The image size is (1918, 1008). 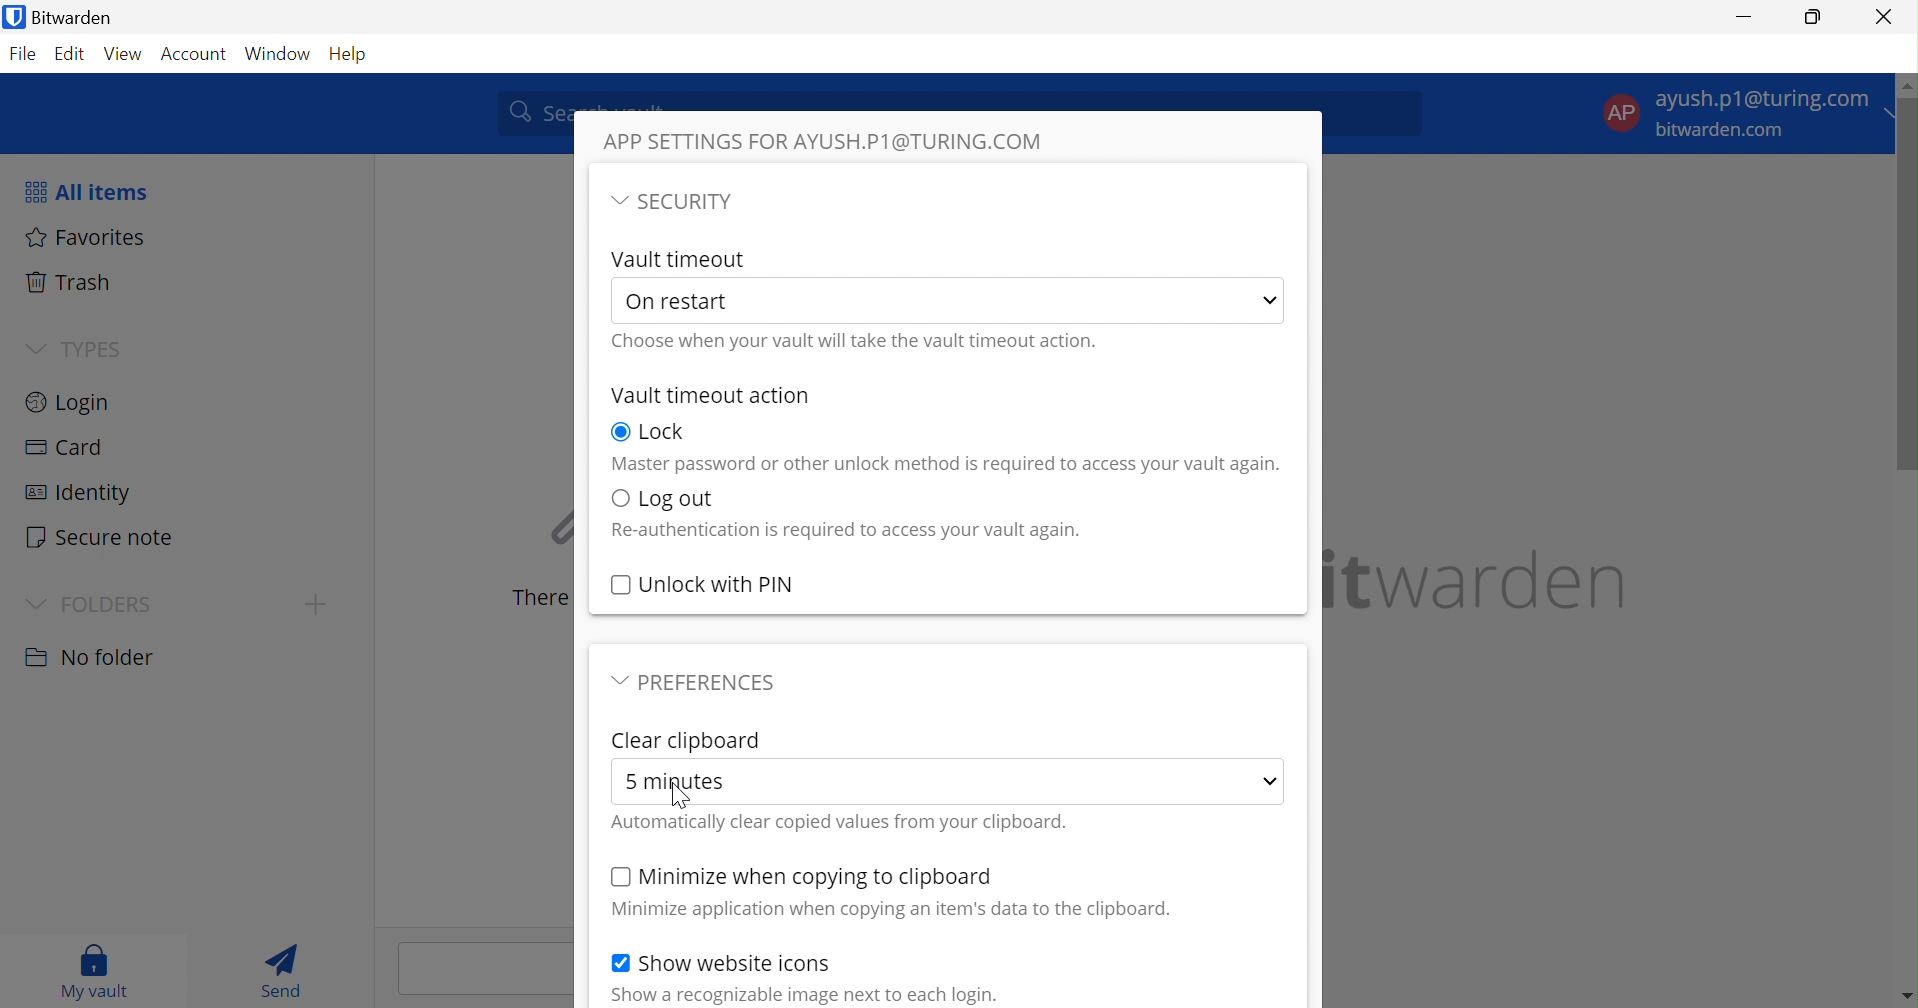 What do you see at coordinates (838, 822) in the screenshot?
I see `Automatically clear copied values from your clipboard.` at bounding box center [838, 822].